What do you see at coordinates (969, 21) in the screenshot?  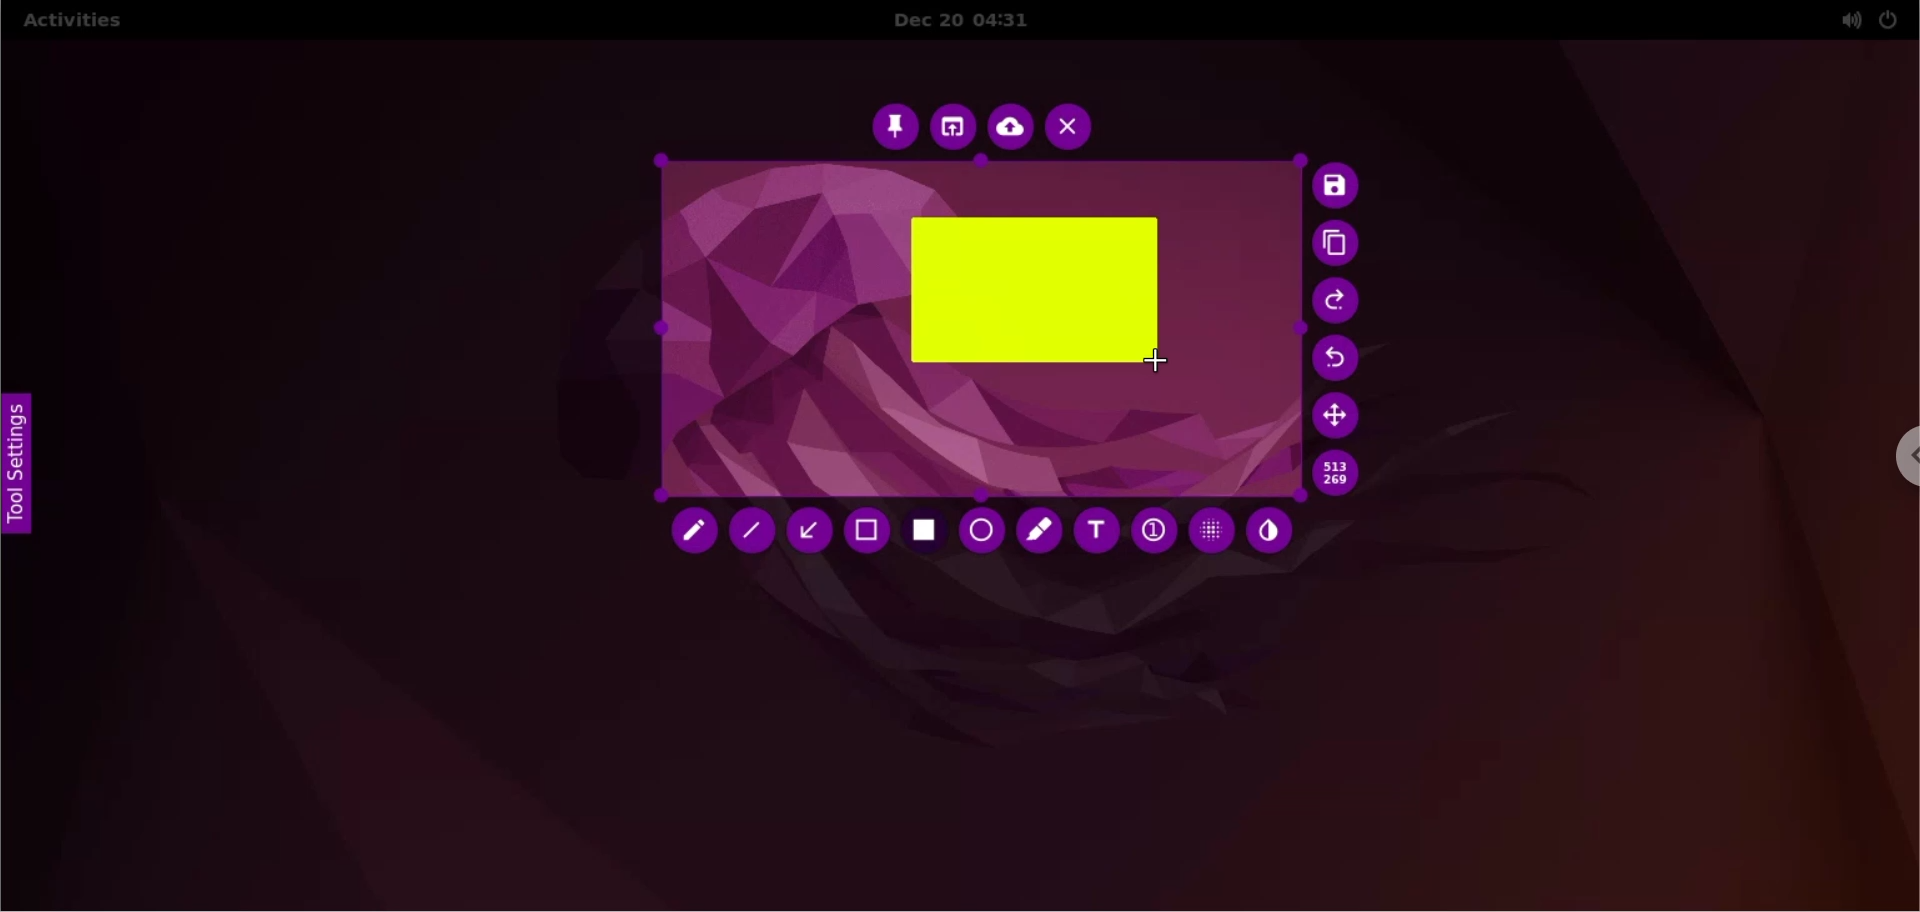 I see `Dec 20 04:31` at bounding box center [969, 21].